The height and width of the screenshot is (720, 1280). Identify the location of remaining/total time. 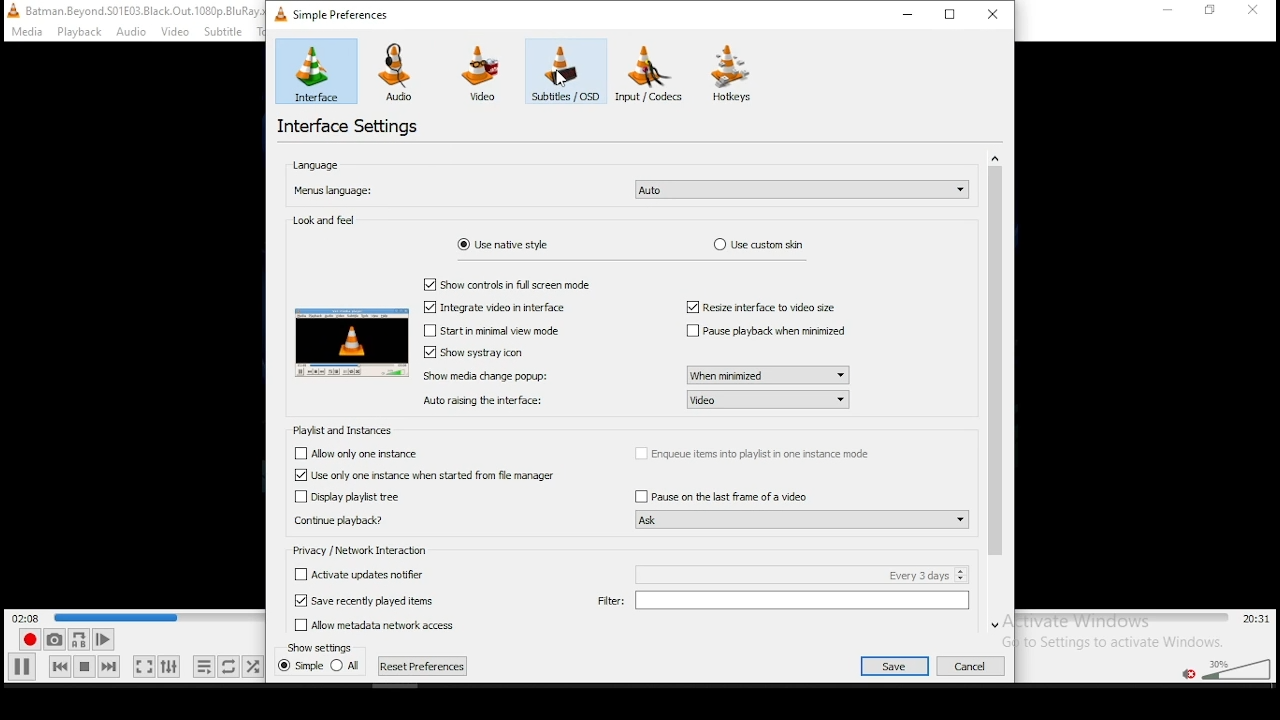
(1257, 619).